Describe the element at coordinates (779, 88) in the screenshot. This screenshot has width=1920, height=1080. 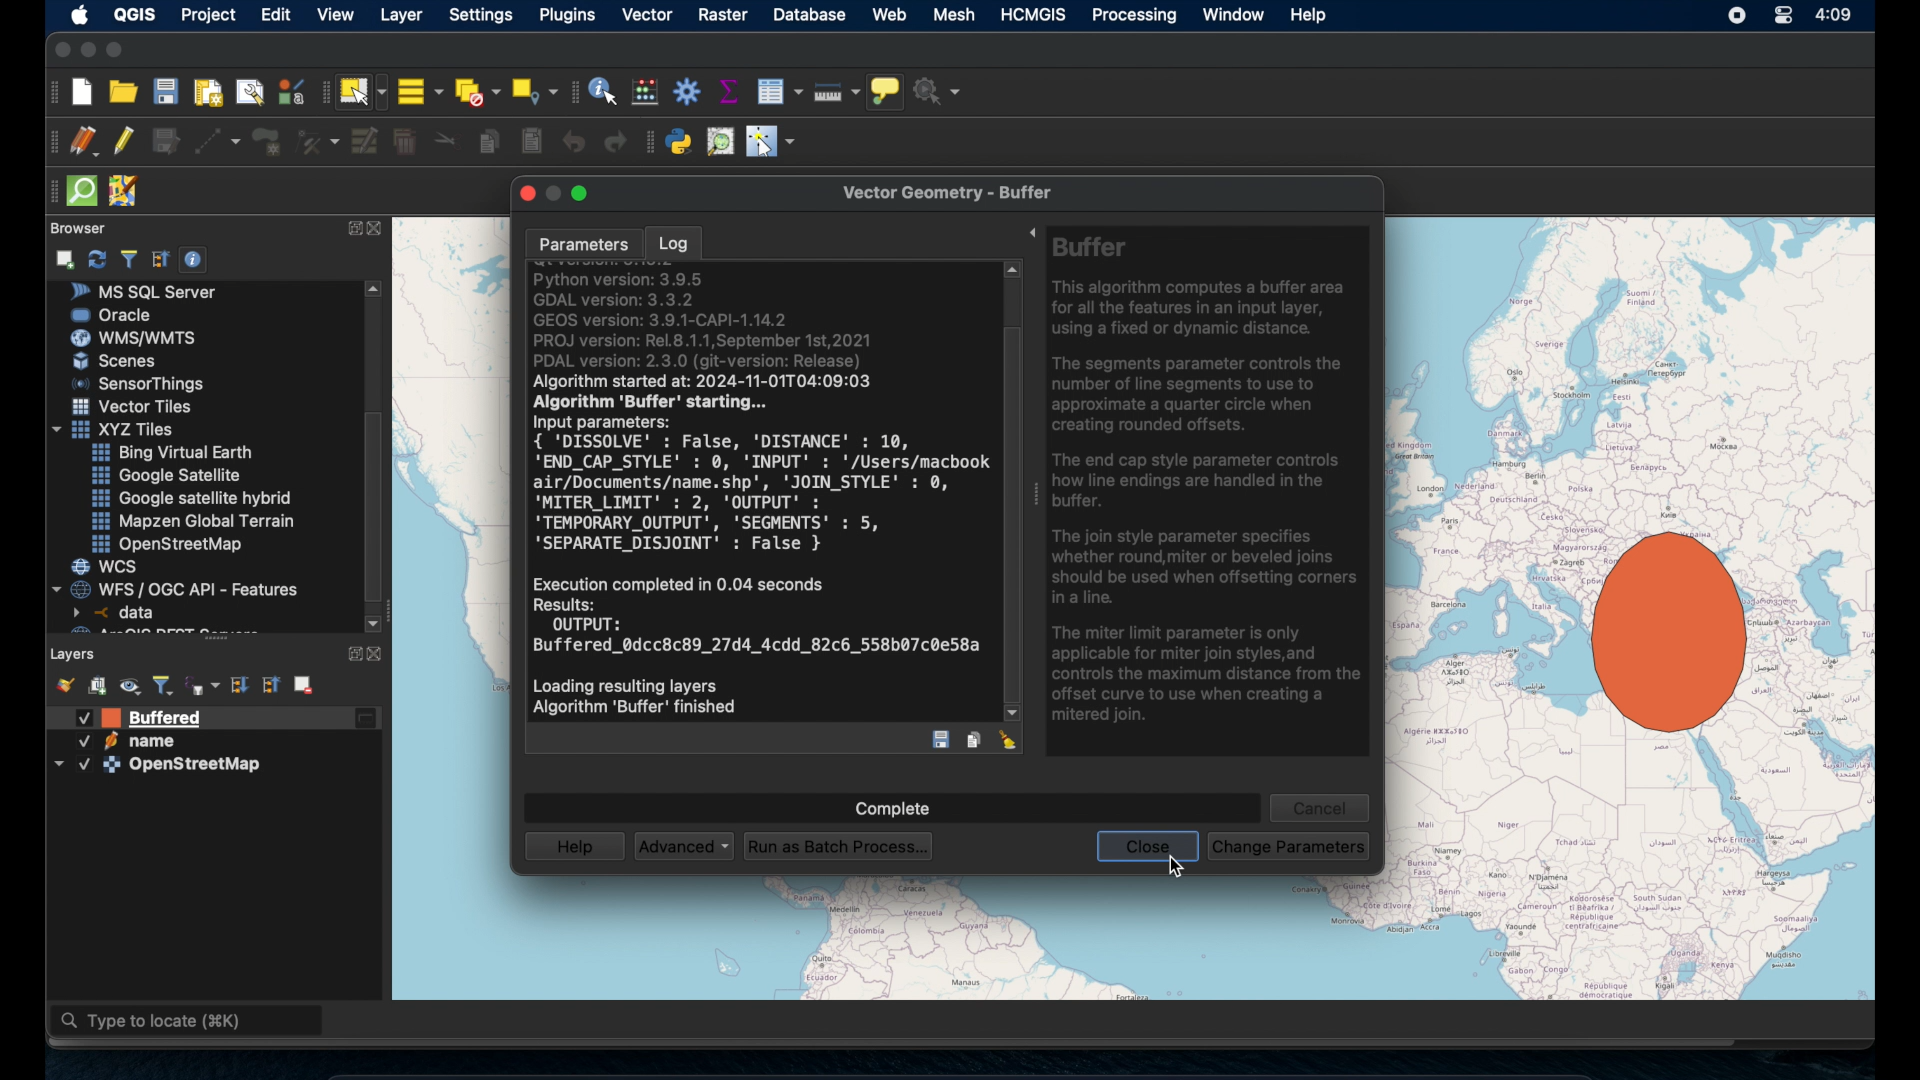
I see `open attributes table` at that location.